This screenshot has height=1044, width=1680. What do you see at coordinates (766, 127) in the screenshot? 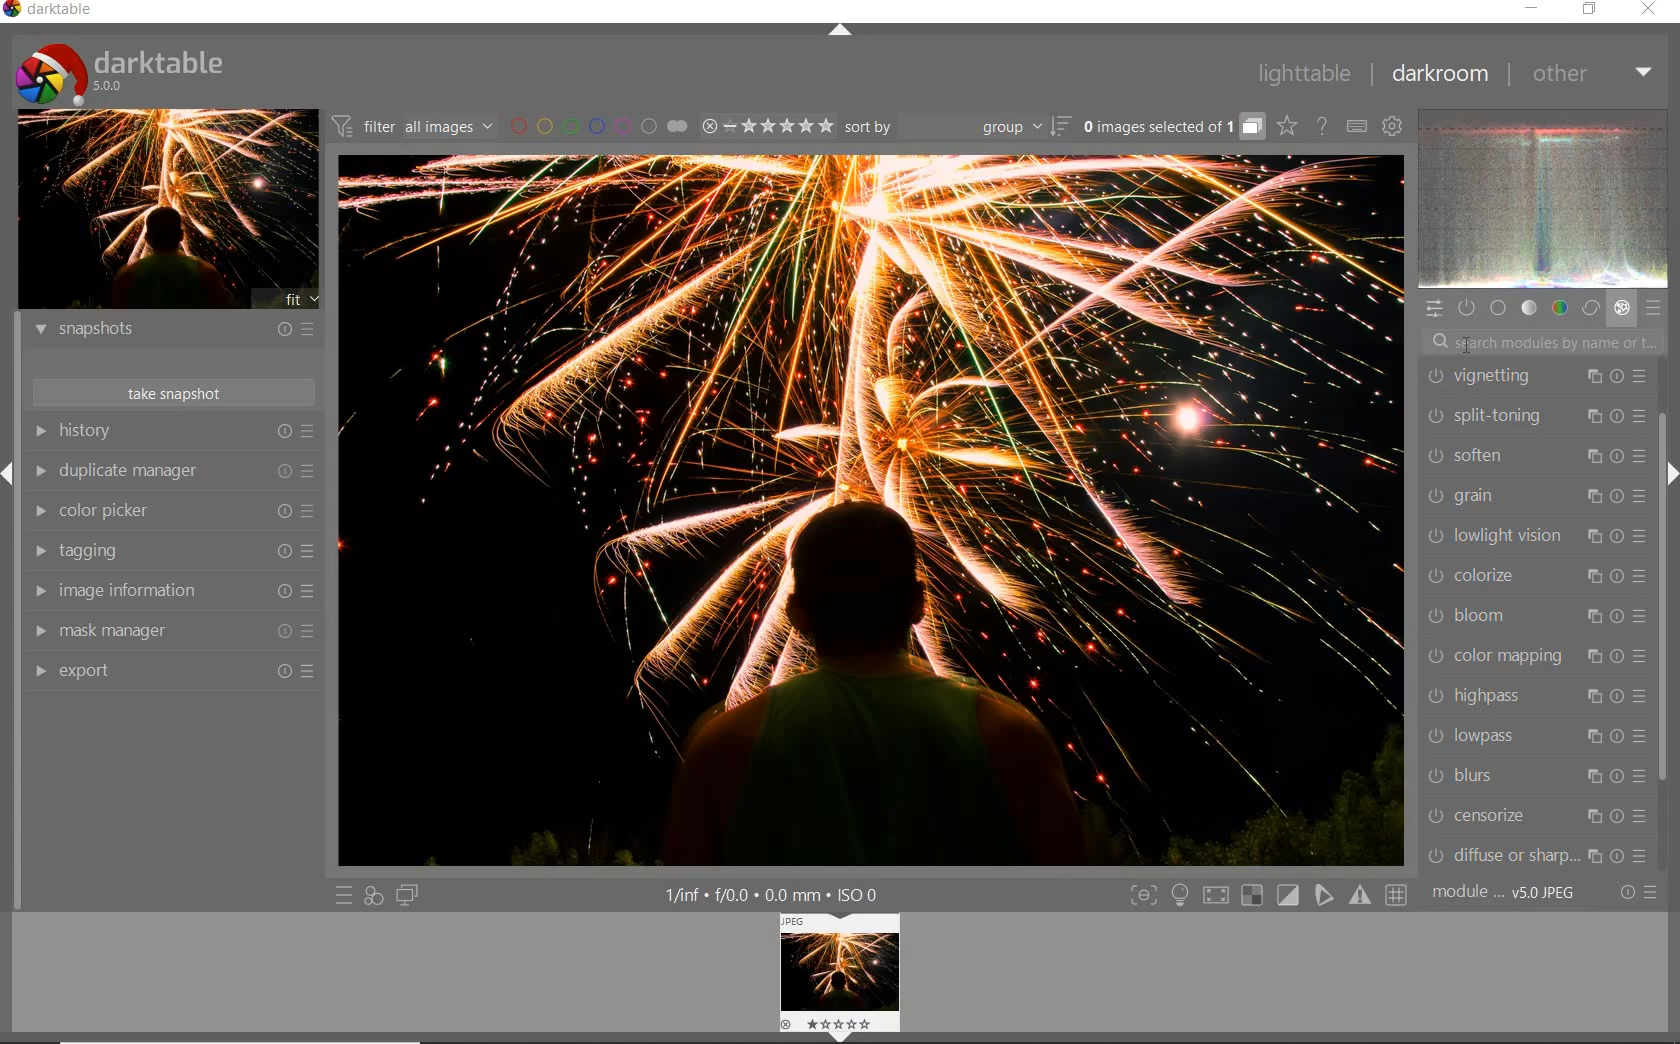
I see `range ratings for selected images` at bounding box center [766, 127].